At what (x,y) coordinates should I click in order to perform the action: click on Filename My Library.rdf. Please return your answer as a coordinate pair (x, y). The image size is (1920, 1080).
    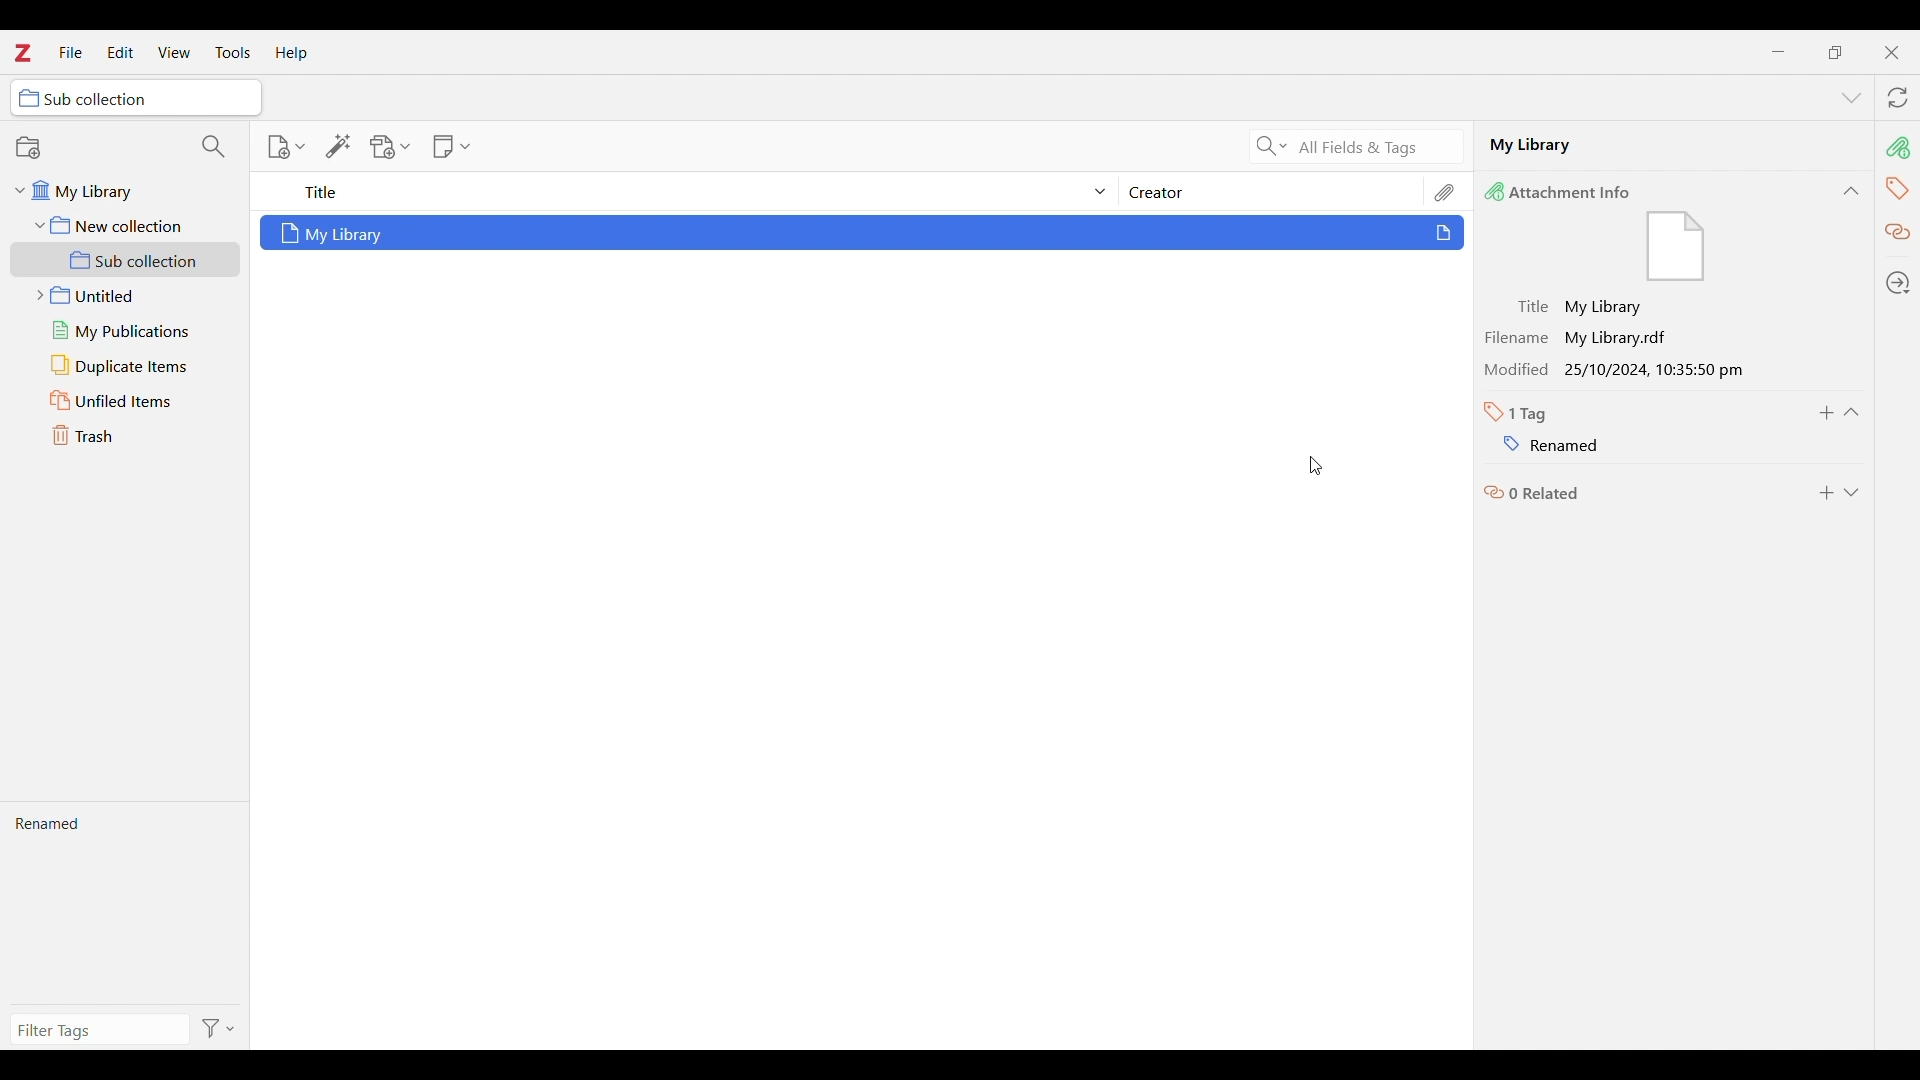
    Looking at the image, I should click on (1582, 337).